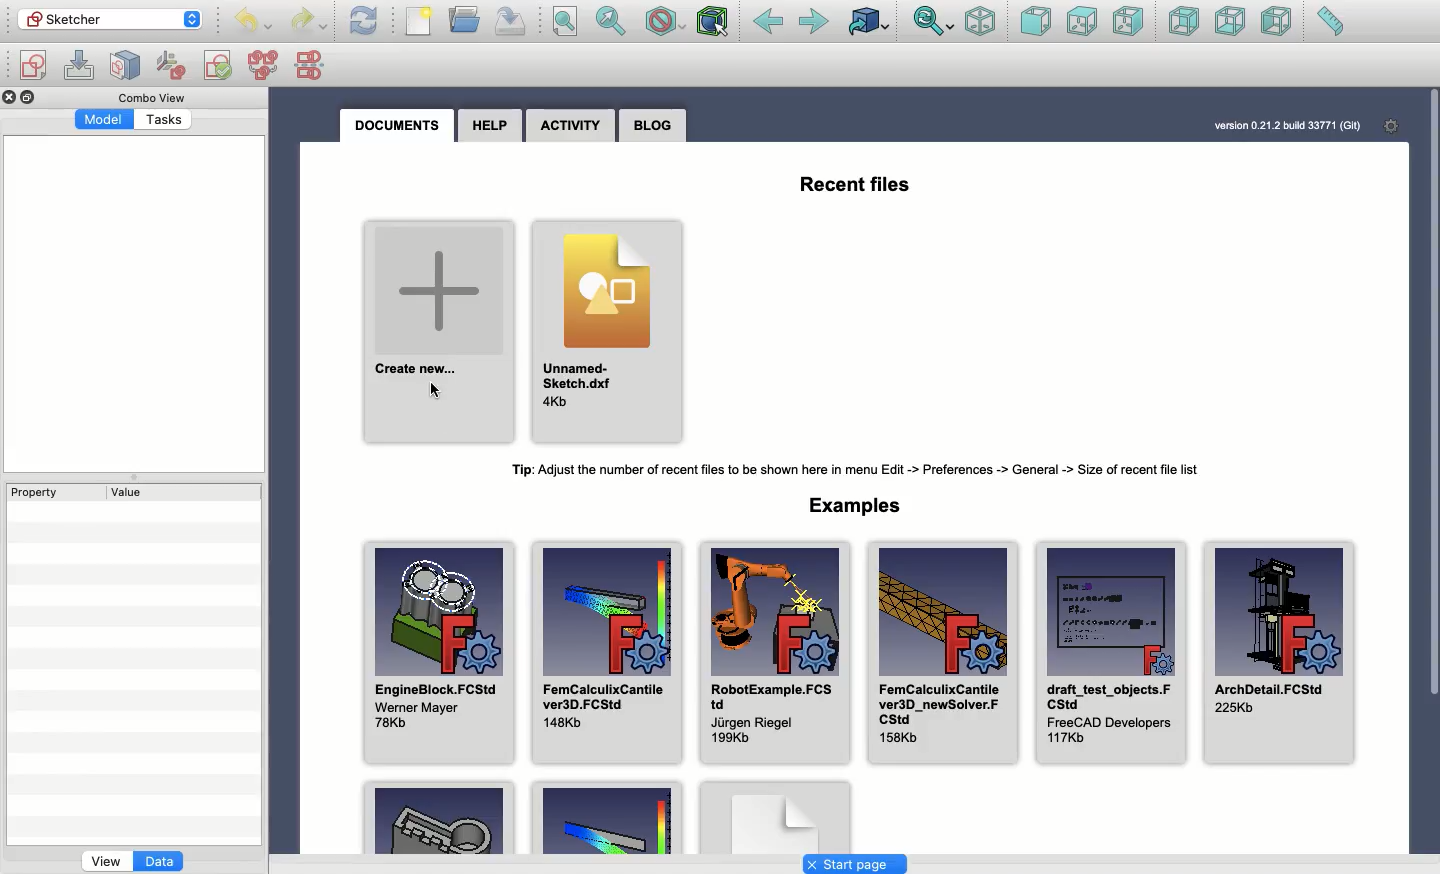  What do you see at coordinates (814, 24) in the screenshot?
I see `Forward` at bounding box center [814, 24].